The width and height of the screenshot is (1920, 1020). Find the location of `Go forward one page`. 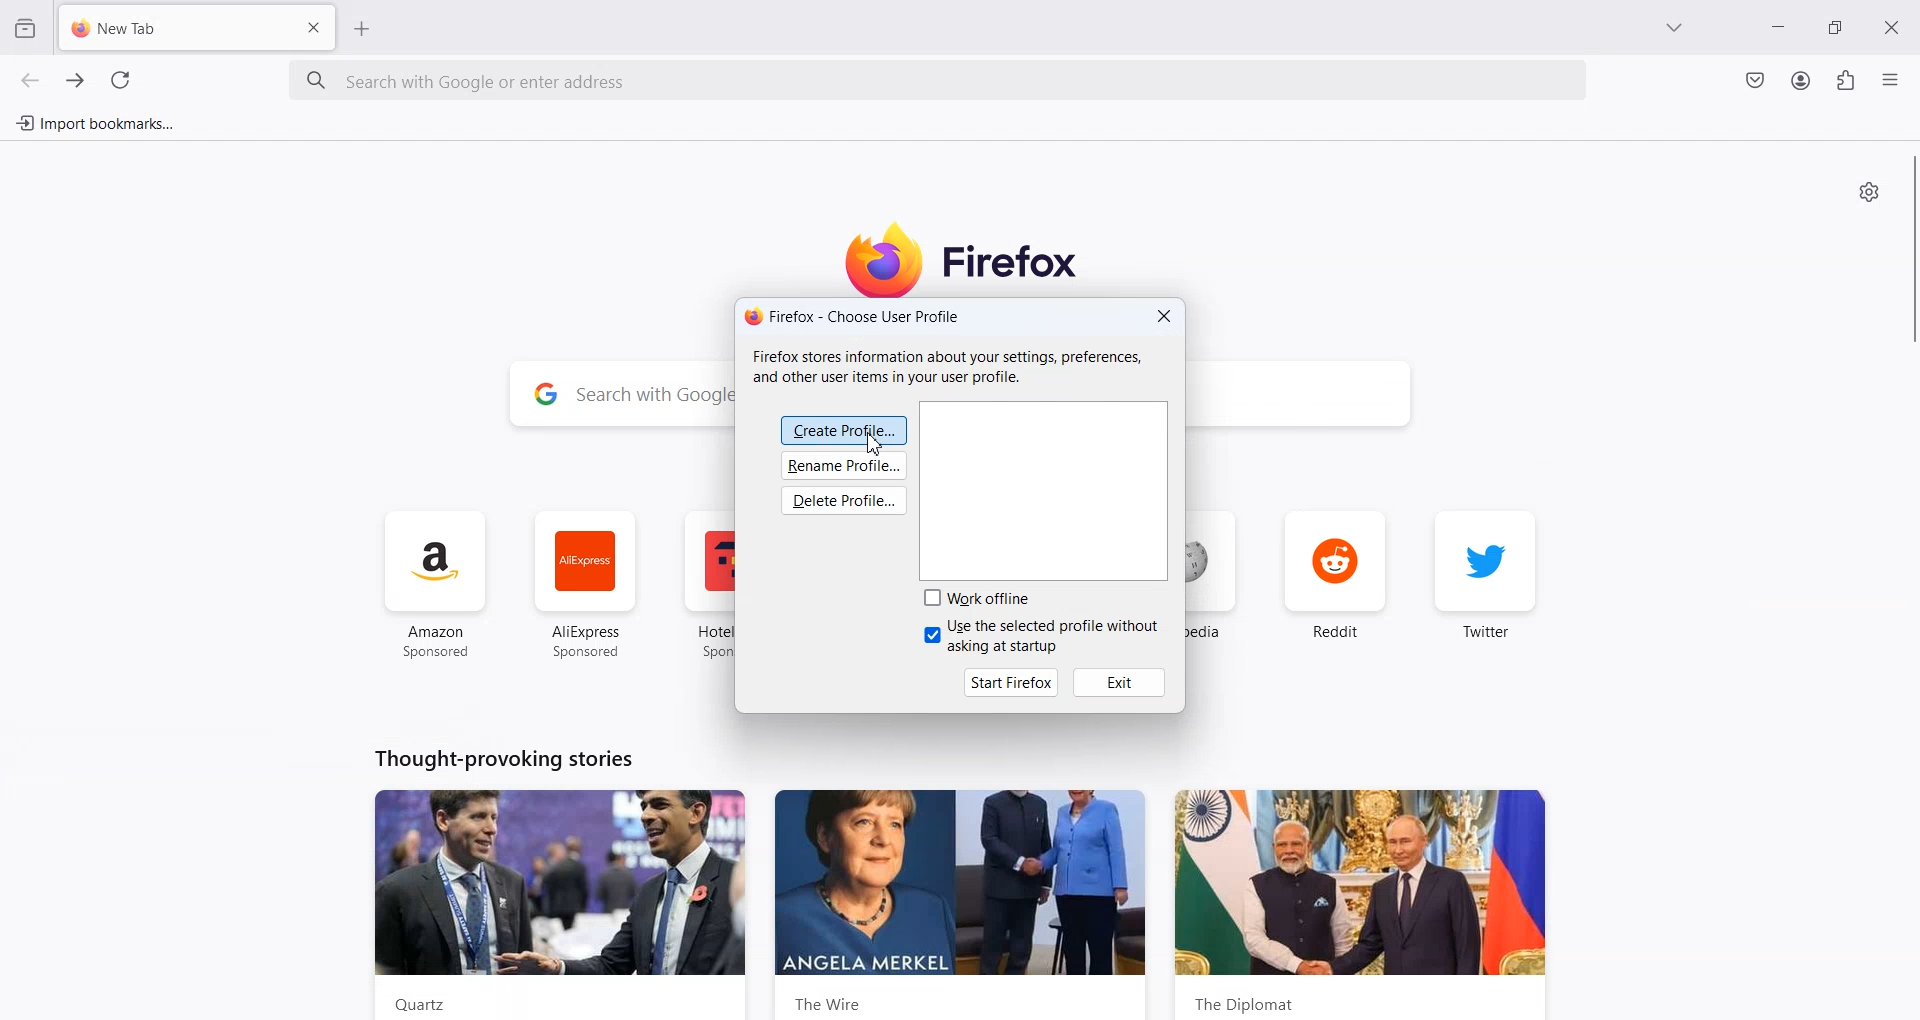

Go forward one page is located at coordinates (73, 80).